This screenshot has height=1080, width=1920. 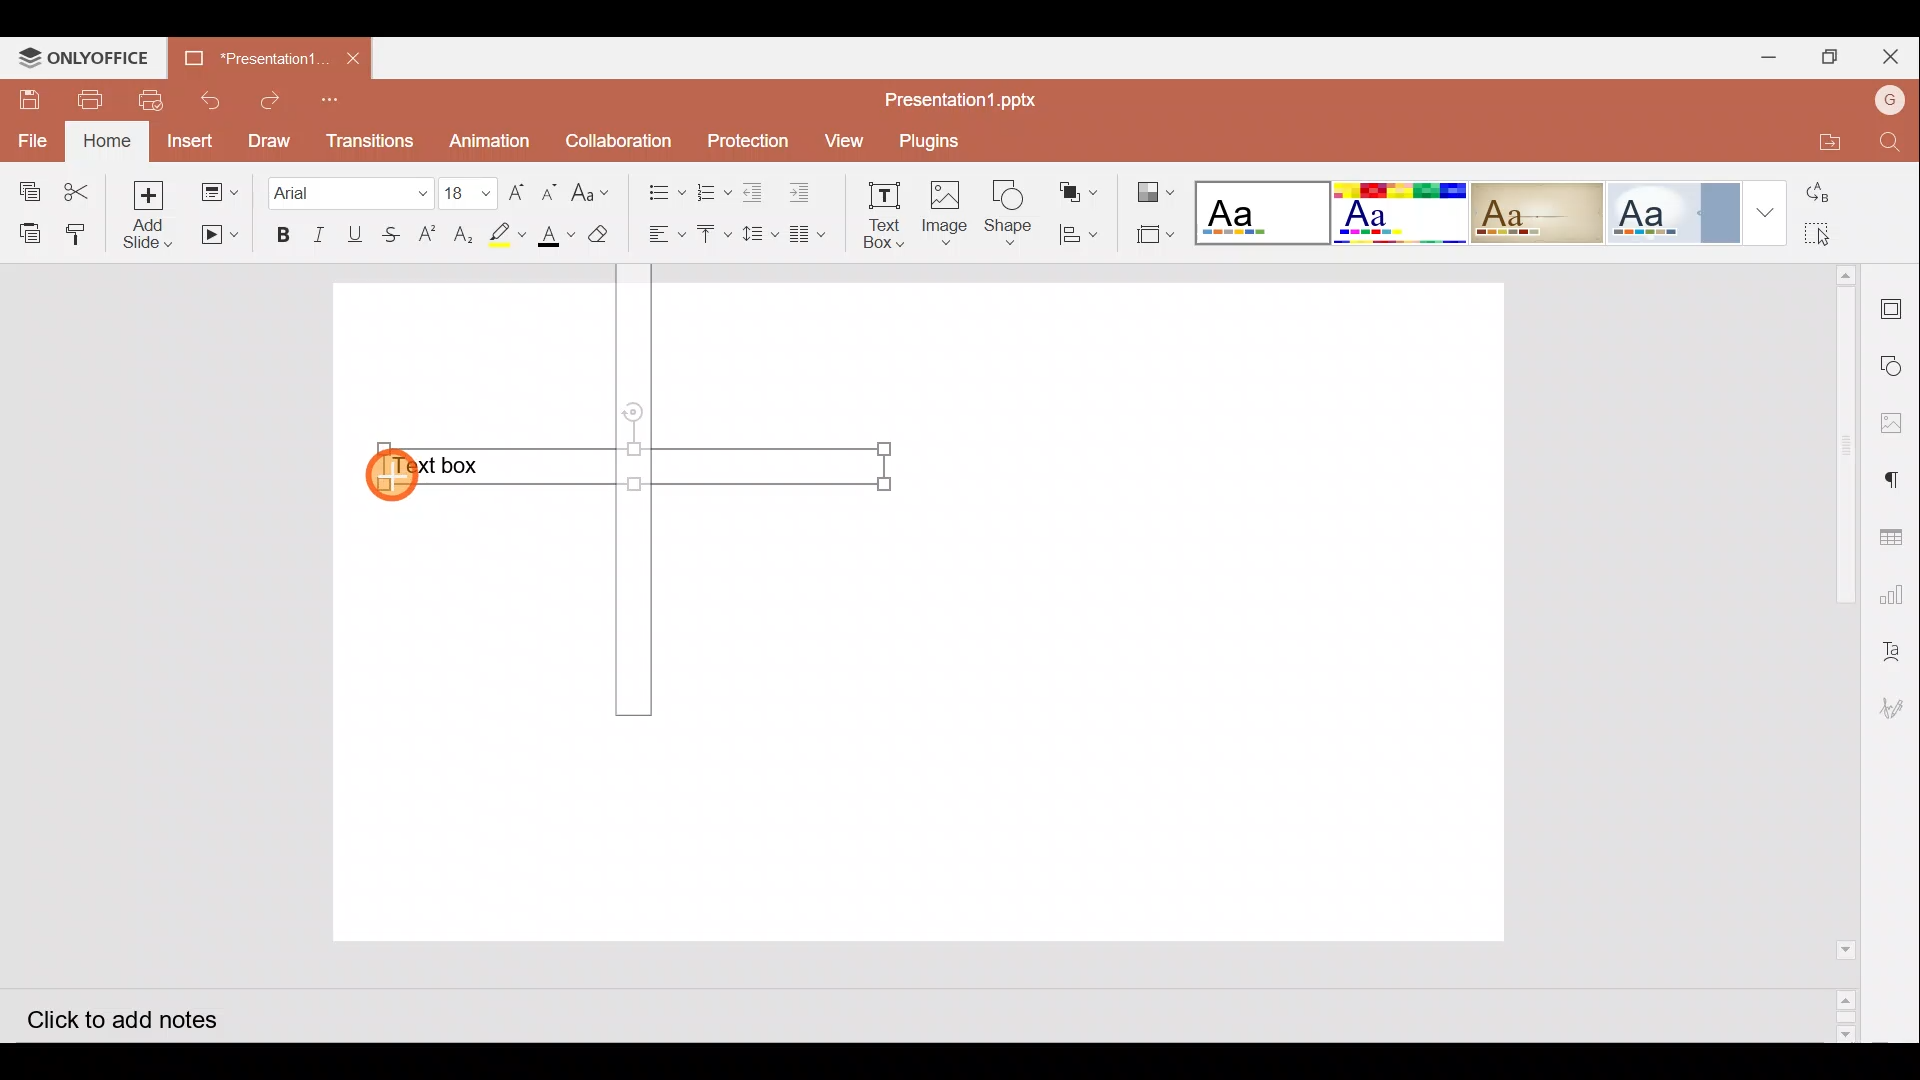 What do you see at coordinates (396, 481) in the screenshot?
I see `Cursor on text box` at bounding box center [396, 481].